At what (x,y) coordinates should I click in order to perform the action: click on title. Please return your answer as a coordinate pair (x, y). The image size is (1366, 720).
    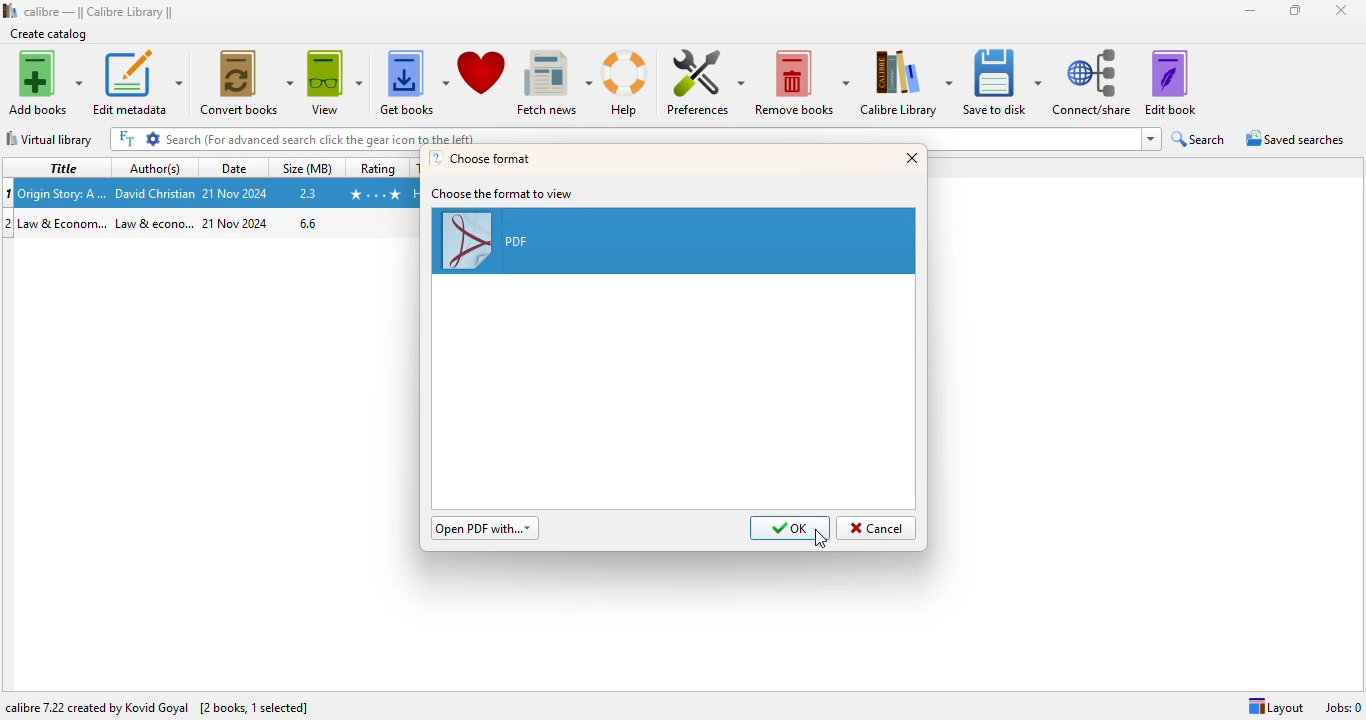
    Looking at the image, I should click on (61, 167).